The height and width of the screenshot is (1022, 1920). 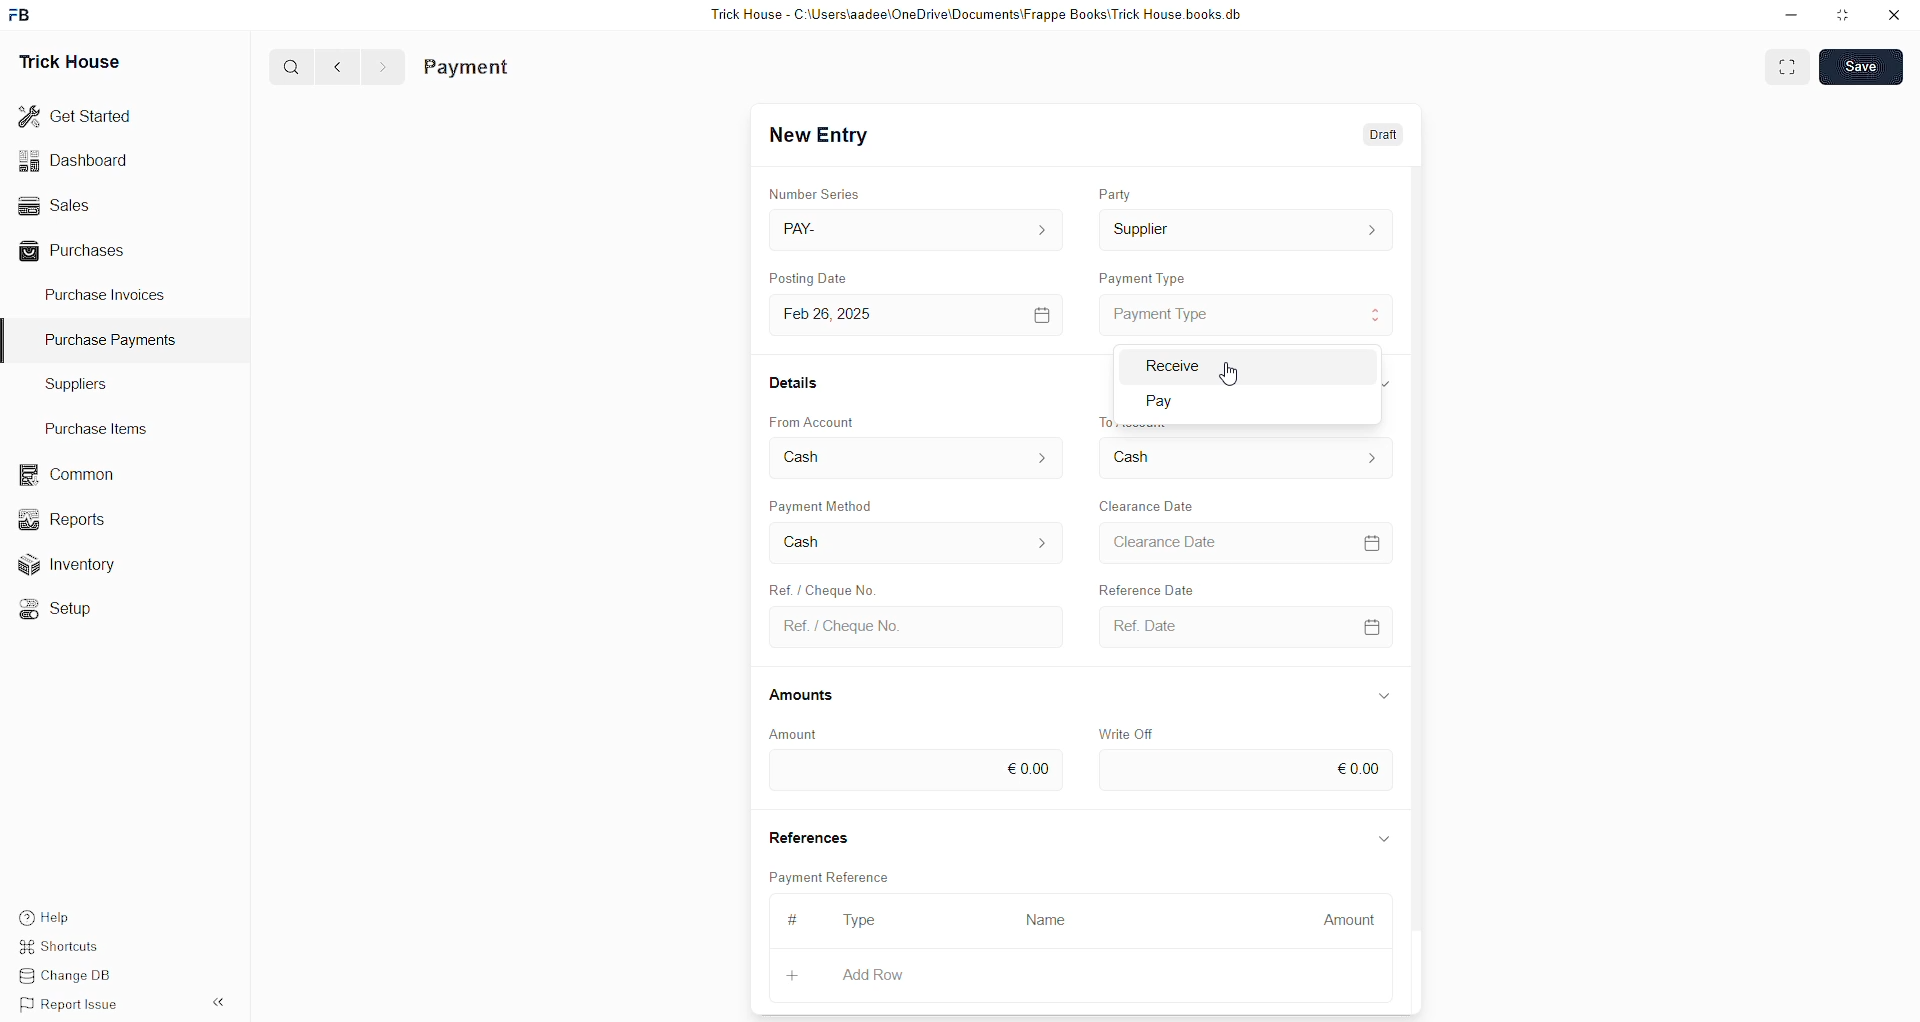 What do you see at coordinates (805, 733) in the screenshot?
I see `Amount` at bounding box center [805, 733].